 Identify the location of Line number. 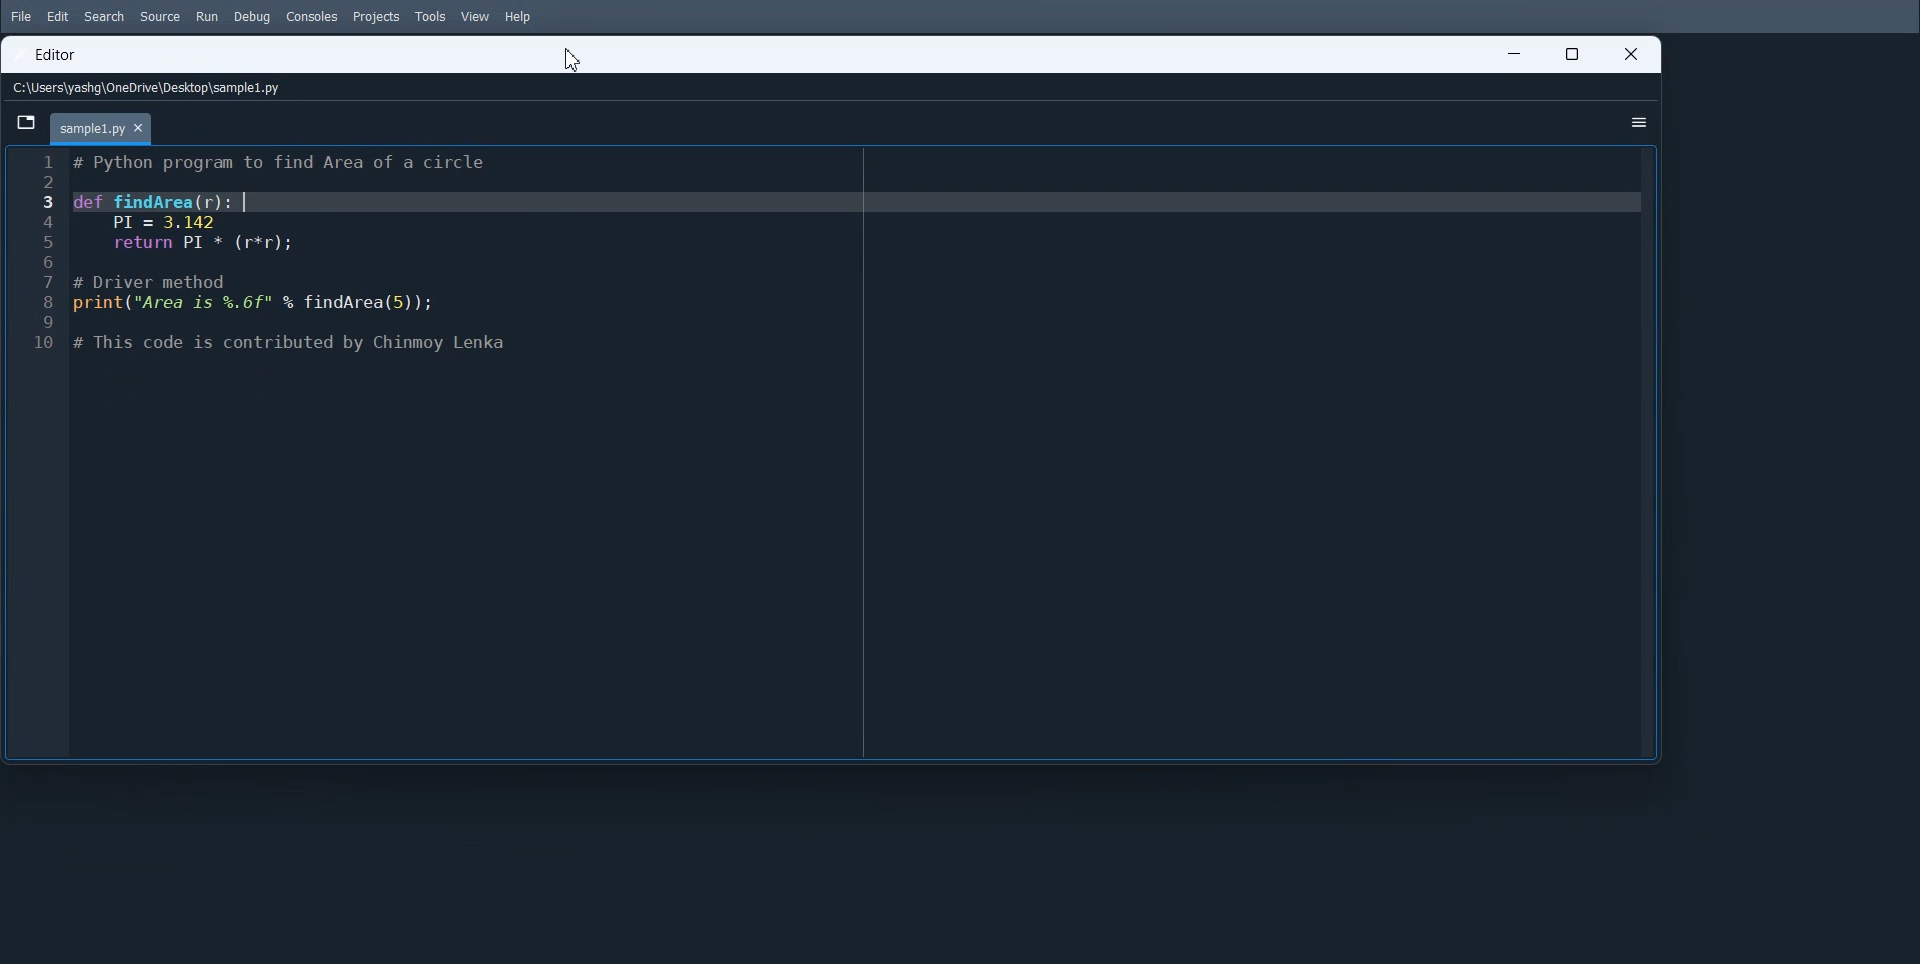
(34, 450).